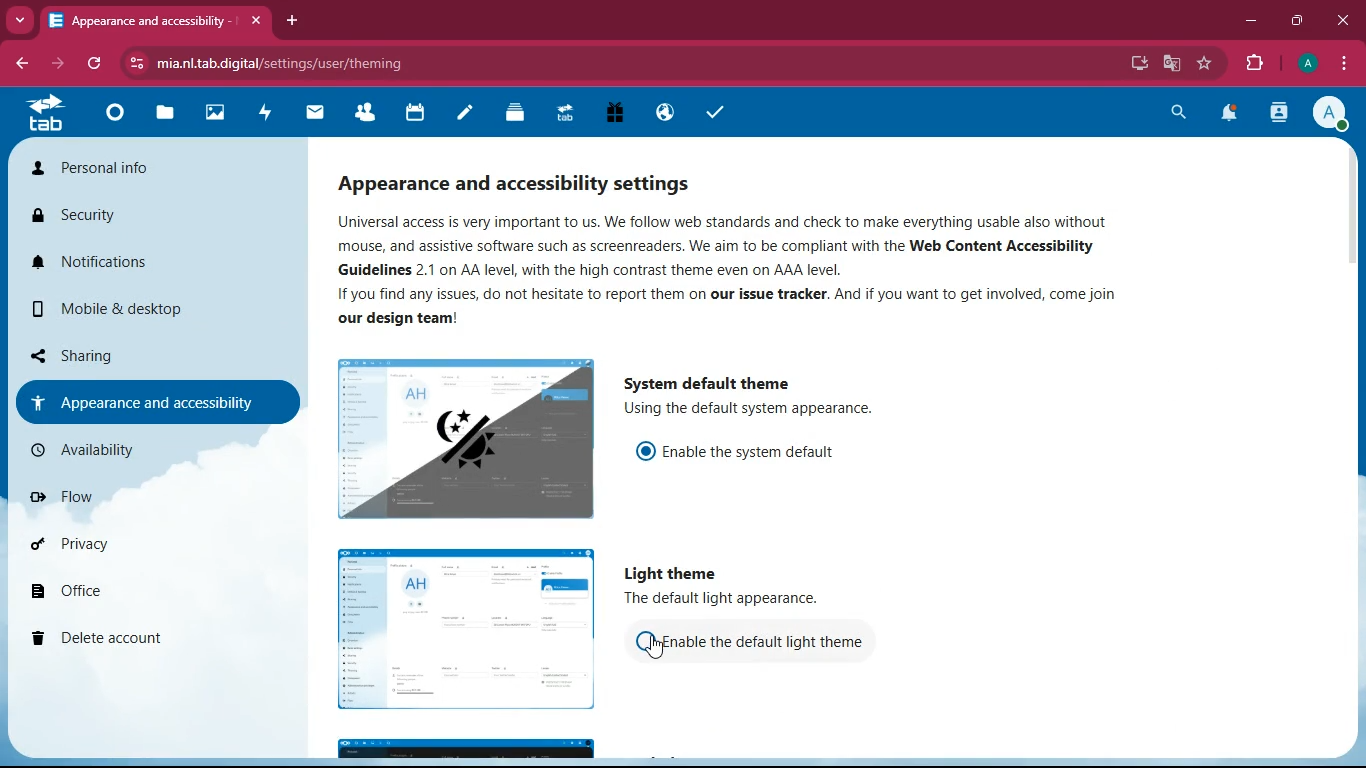  Describe the element at coordinates (291, 19) in the screenshot. I see `add tab` at that location.